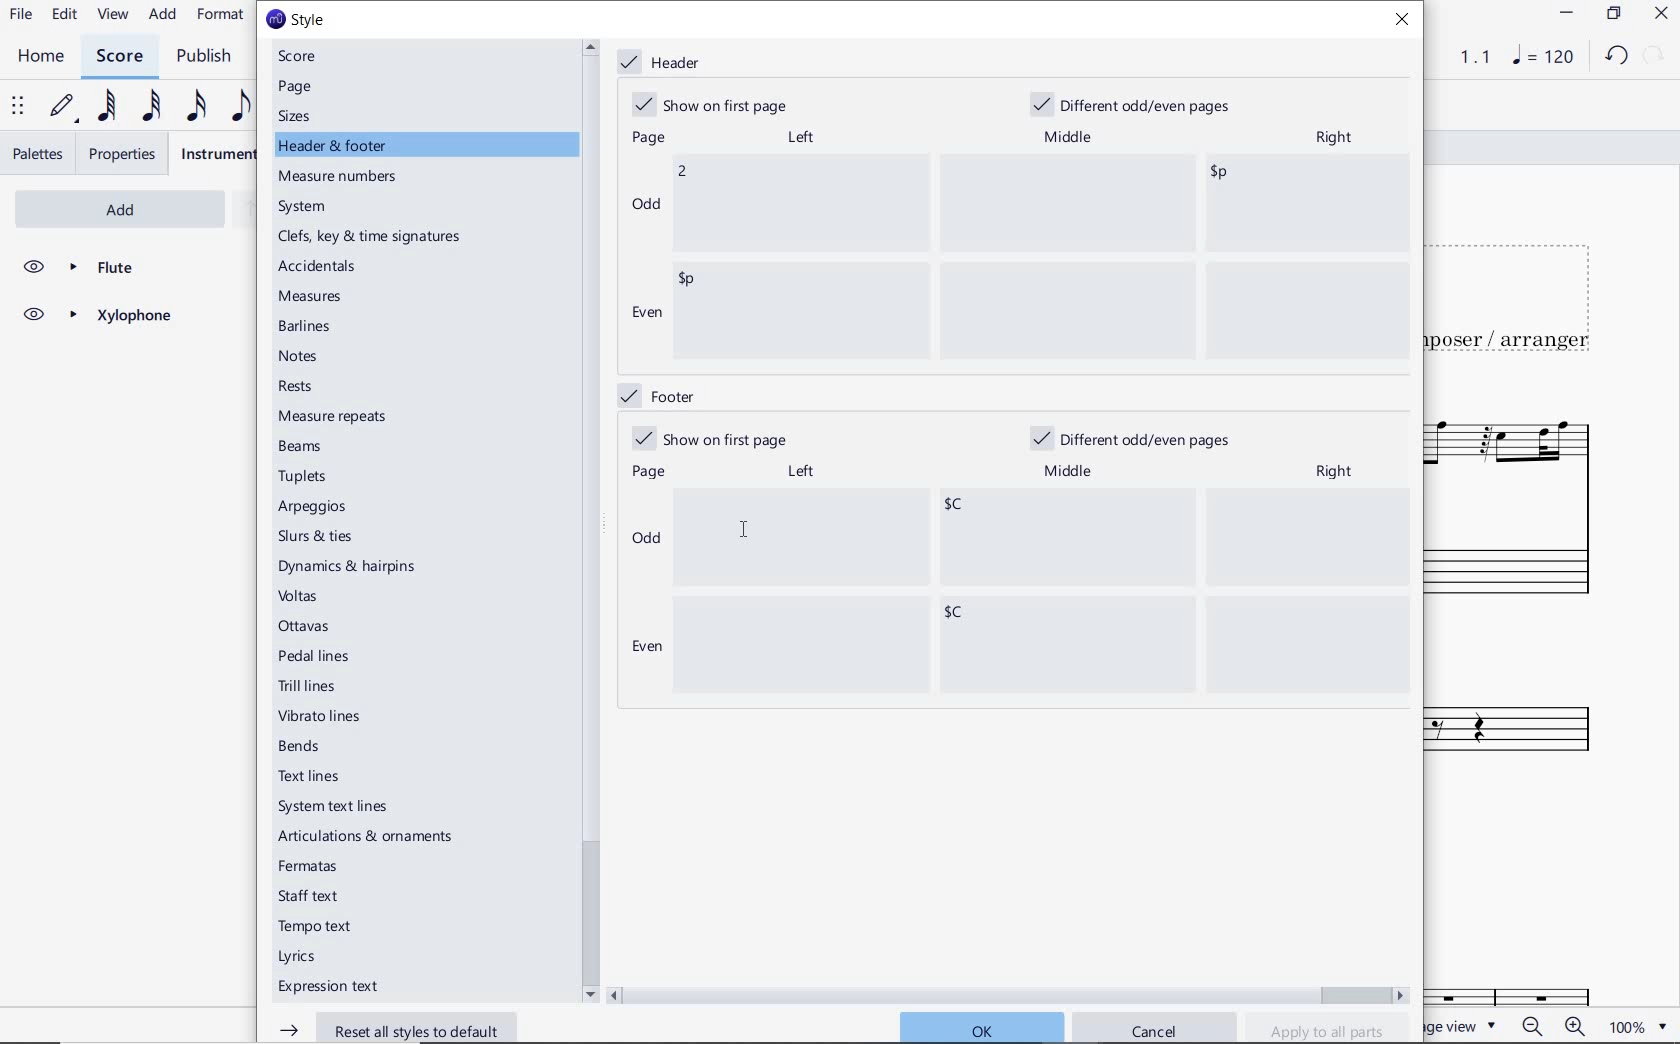 The image size is (1680, 1044). Describe the element at coordinates (124, 154) in the screenshot. I see `PROPERTIES` at that location.